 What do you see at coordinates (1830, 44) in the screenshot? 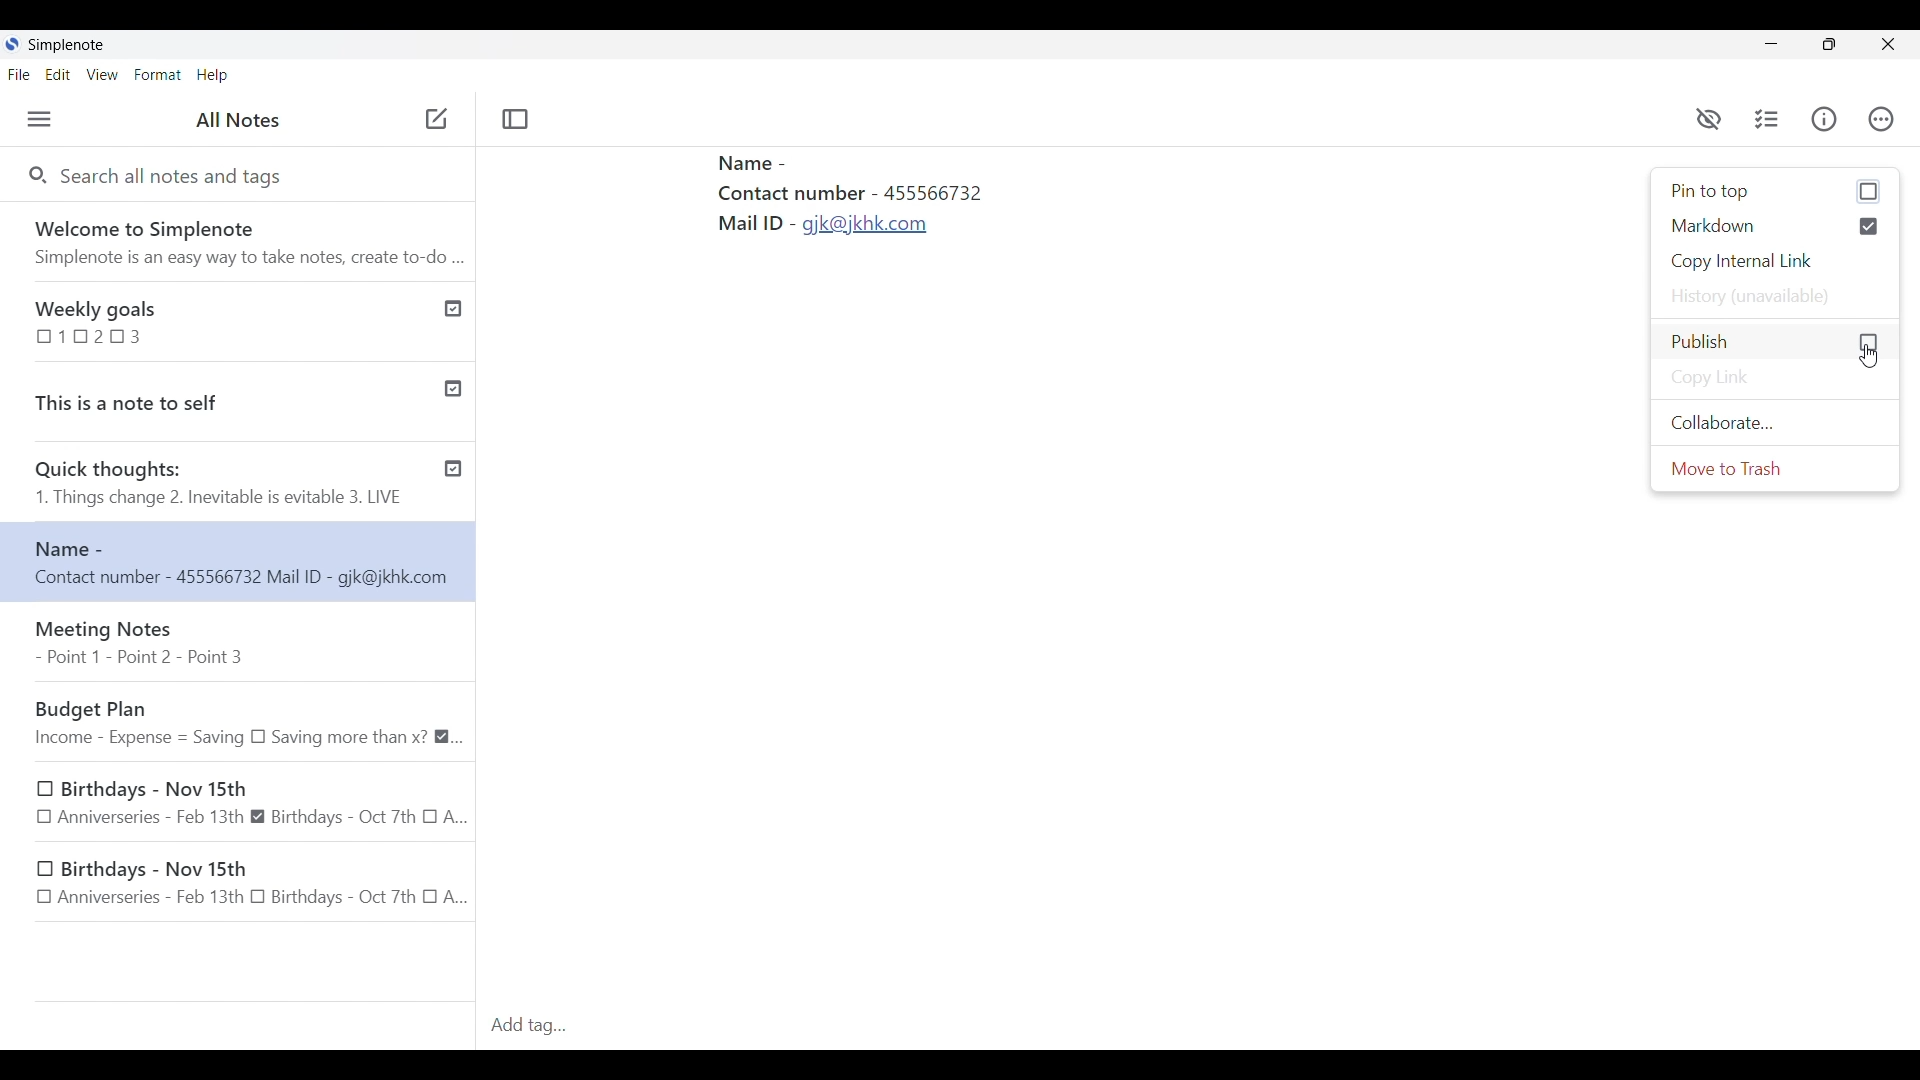
I see `Show interface in a smaller tab` at bounding box center [1830, 44].